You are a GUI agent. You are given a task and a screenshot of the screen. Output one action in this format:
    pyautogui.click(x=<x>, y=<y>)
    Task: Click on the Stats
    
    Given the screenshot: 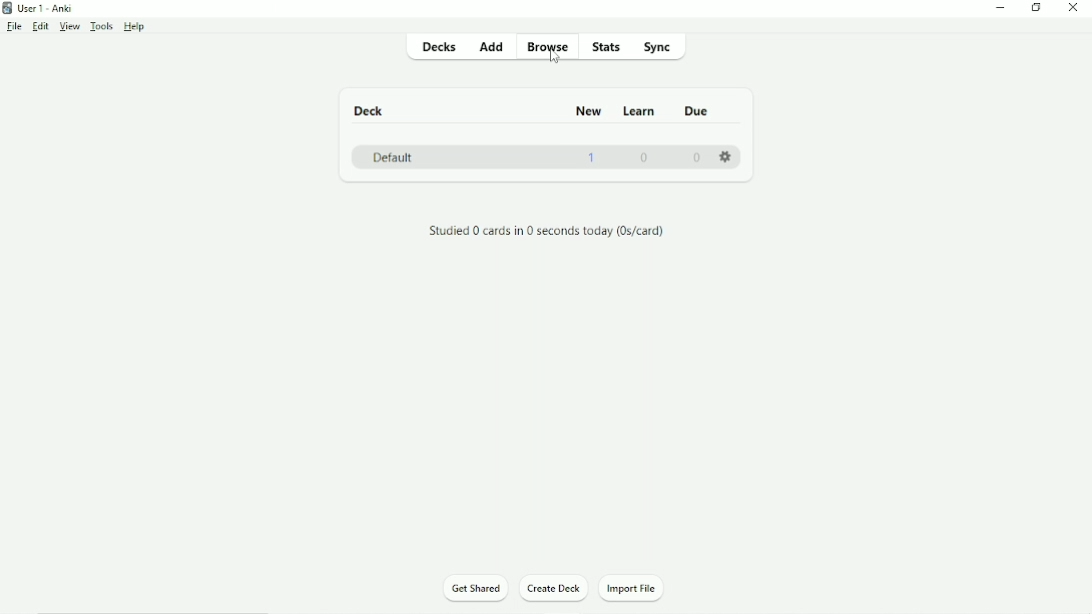 What is the action you would take?
    pyautogui.click(x=609, y=47)
    